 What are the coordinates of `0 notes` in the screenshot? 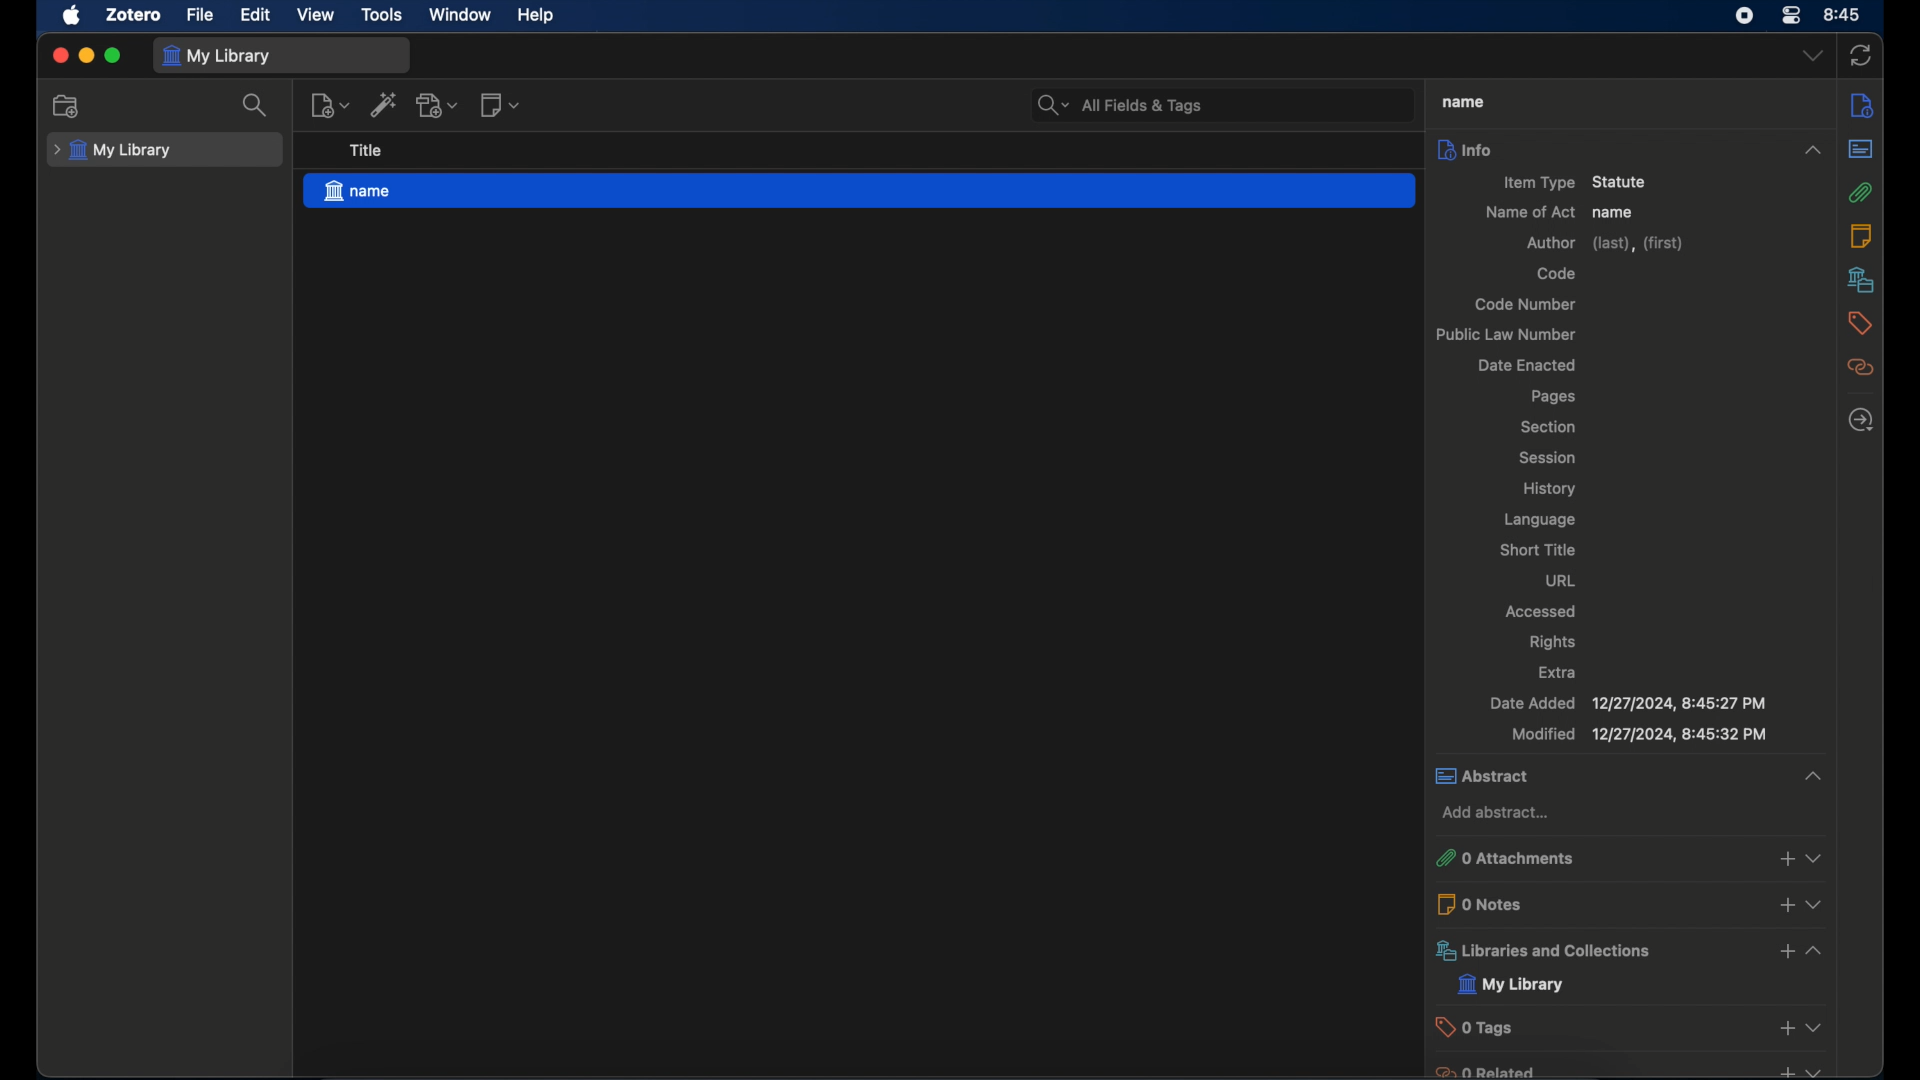 It's located at (1597, 904).